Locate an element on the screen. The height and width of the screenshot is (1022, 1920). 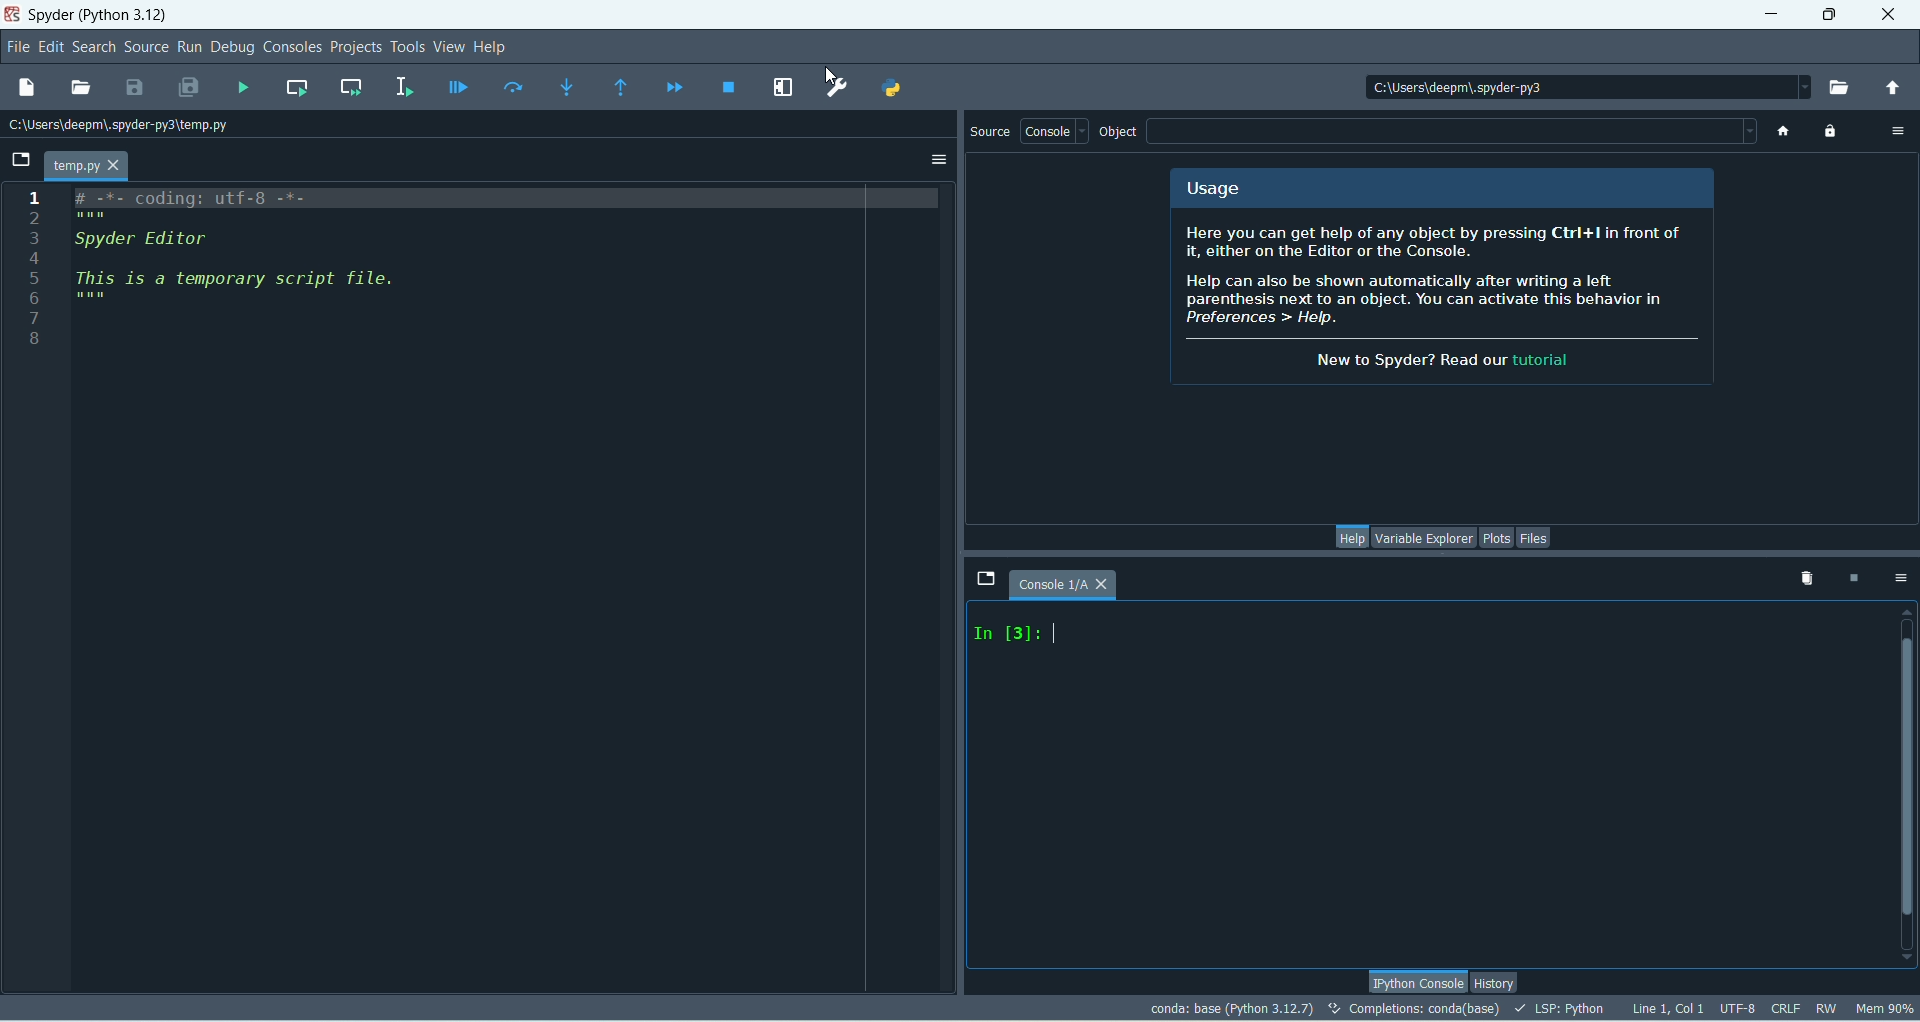
minimize is located at coordinates (1774, 15).